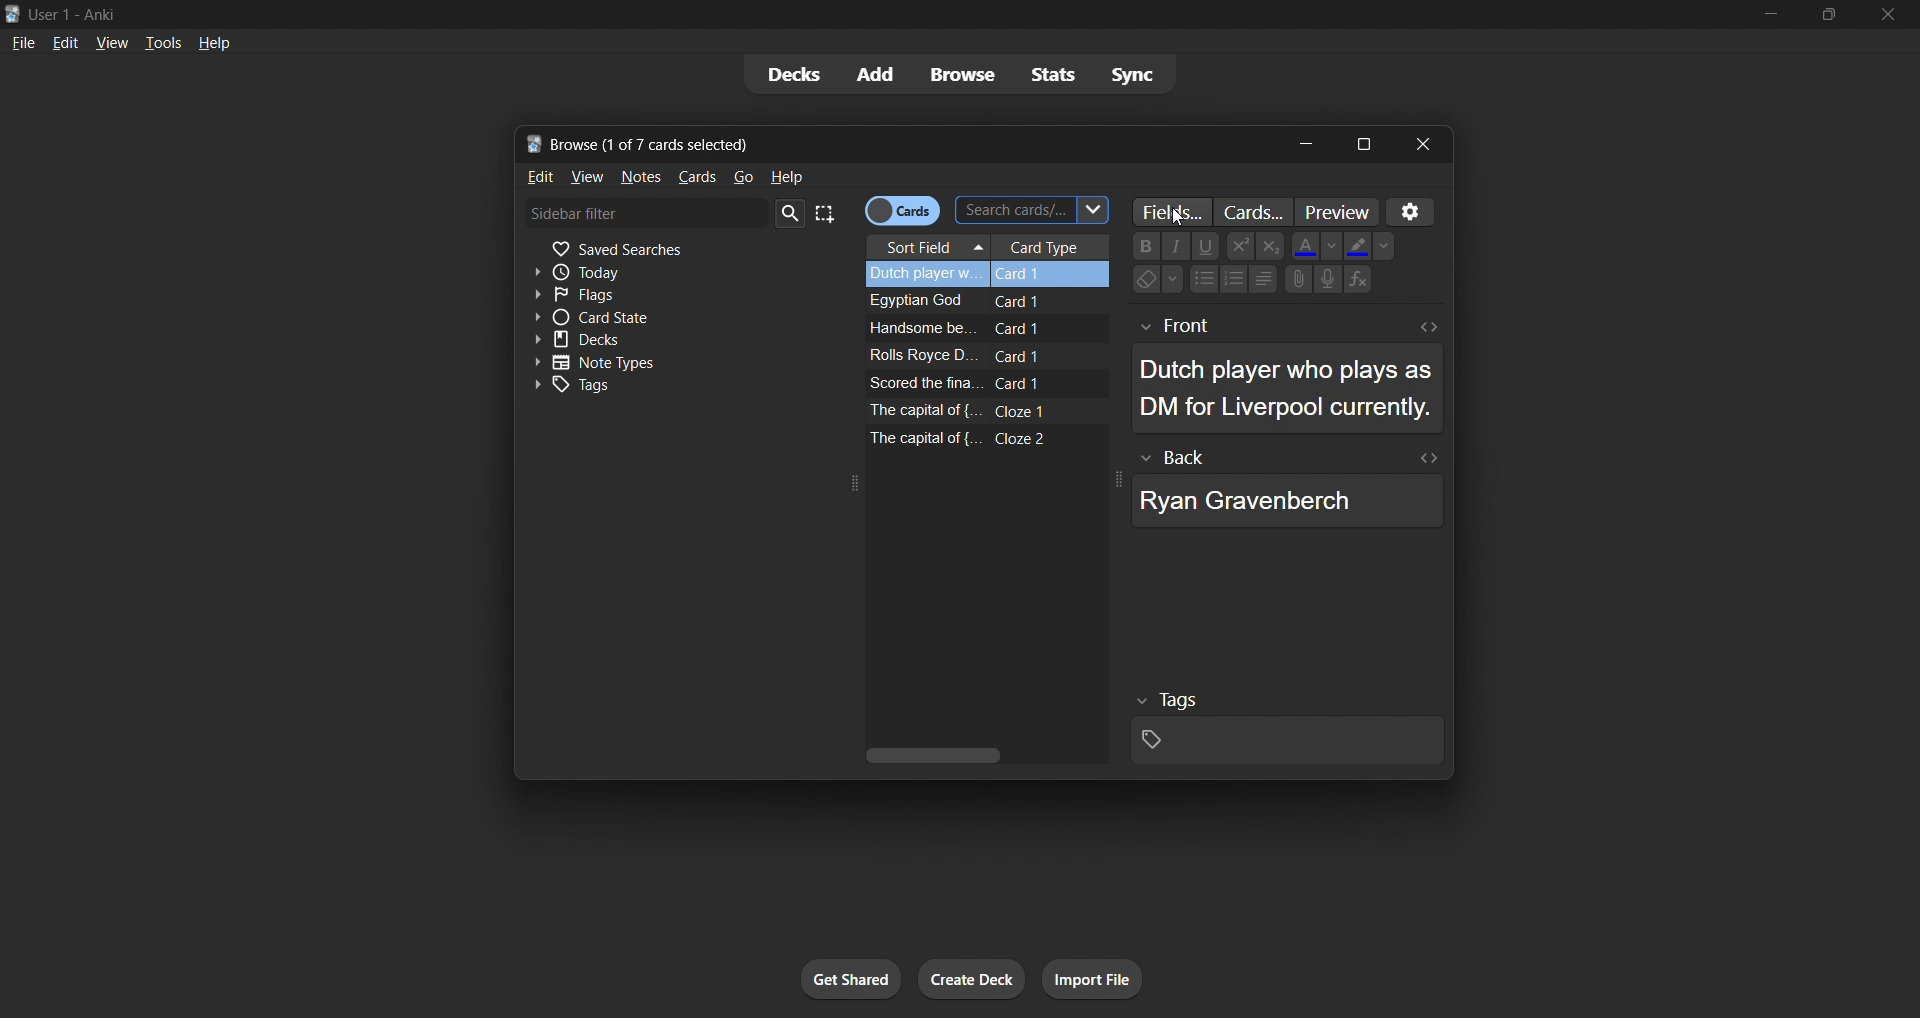 This screenshot has height=1018, width=1920. I want to click on go, so click(744, 174).